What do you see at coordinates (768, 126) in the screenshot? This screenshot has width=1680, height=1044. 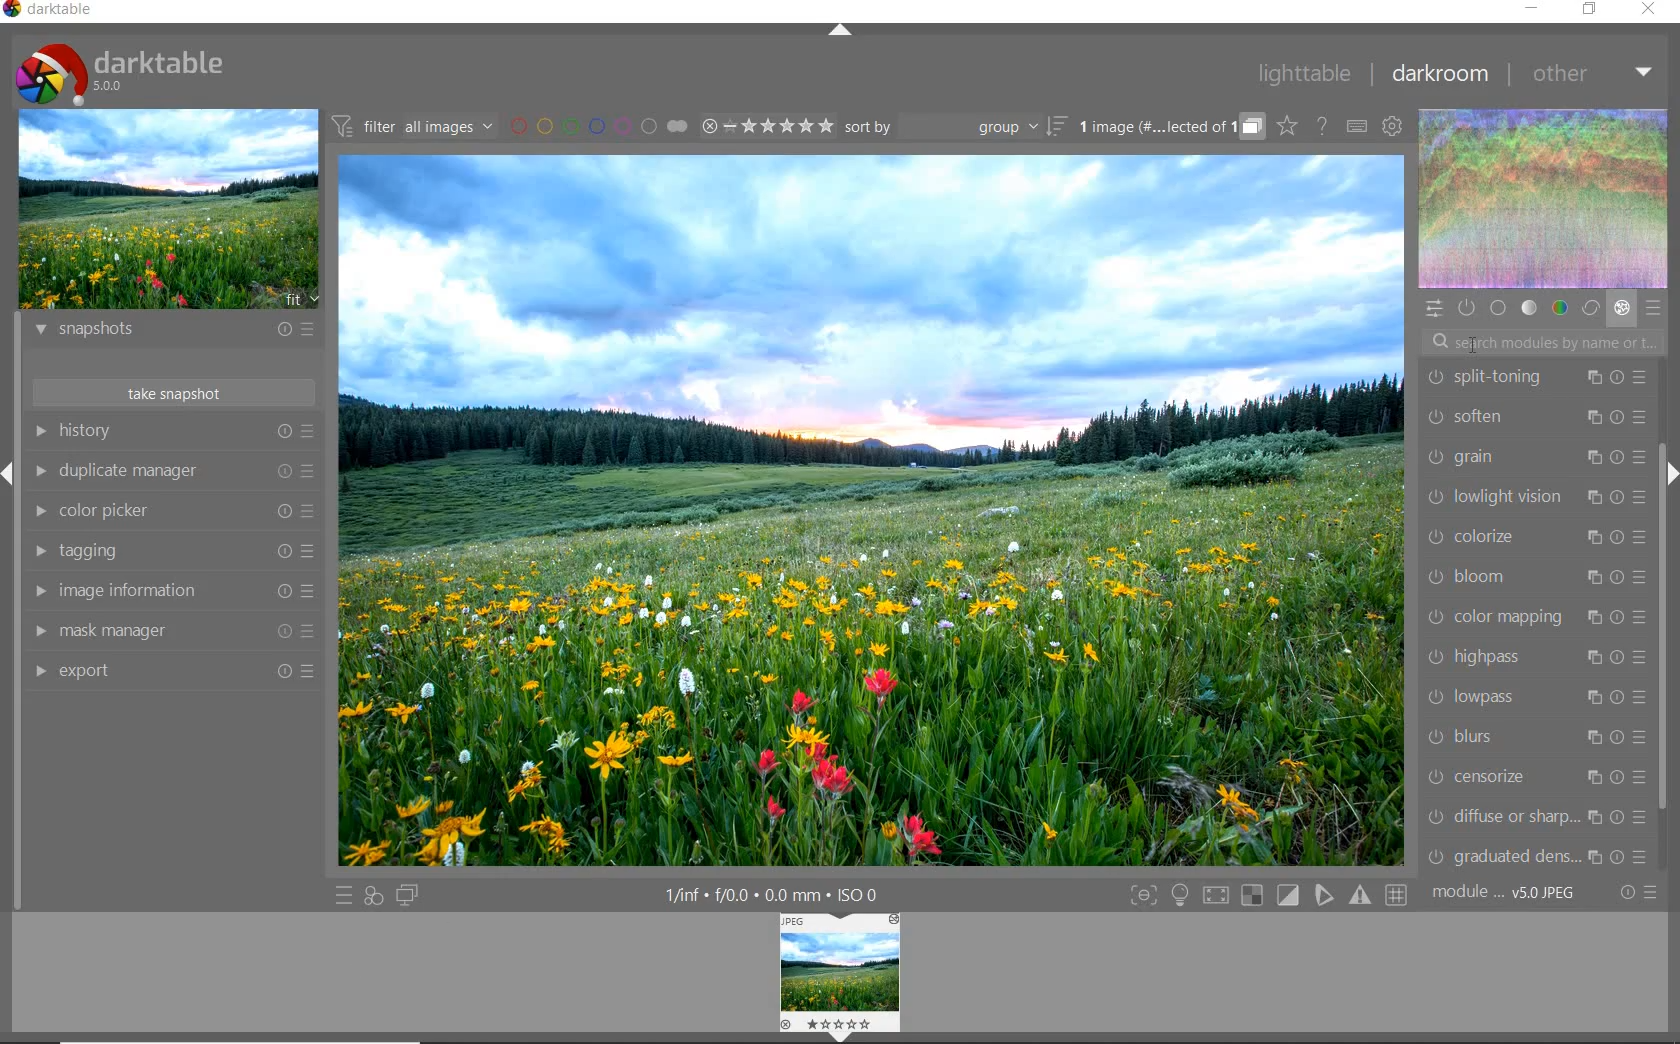 I see `range ratings for selected images` at bounding box center [768, 126].